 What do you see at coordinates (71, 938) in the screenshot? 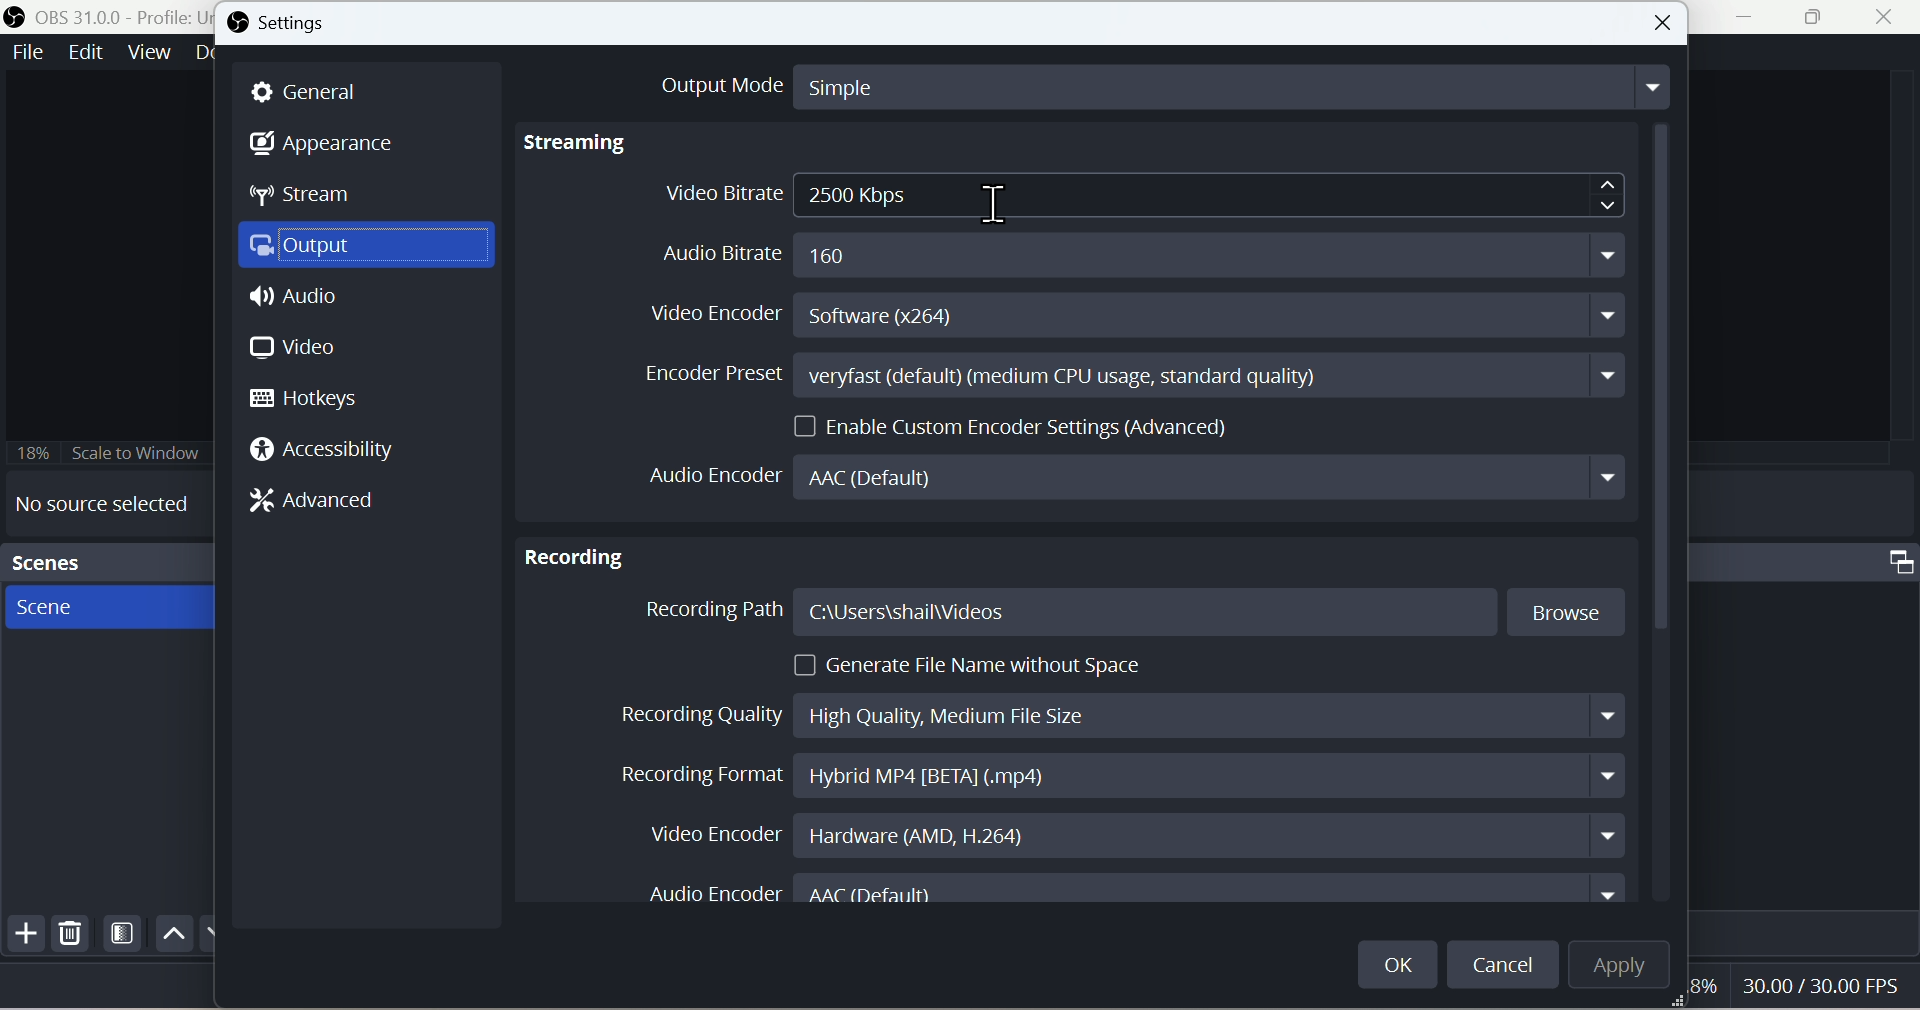
I see `Delete` at bounding box center [71, 938].